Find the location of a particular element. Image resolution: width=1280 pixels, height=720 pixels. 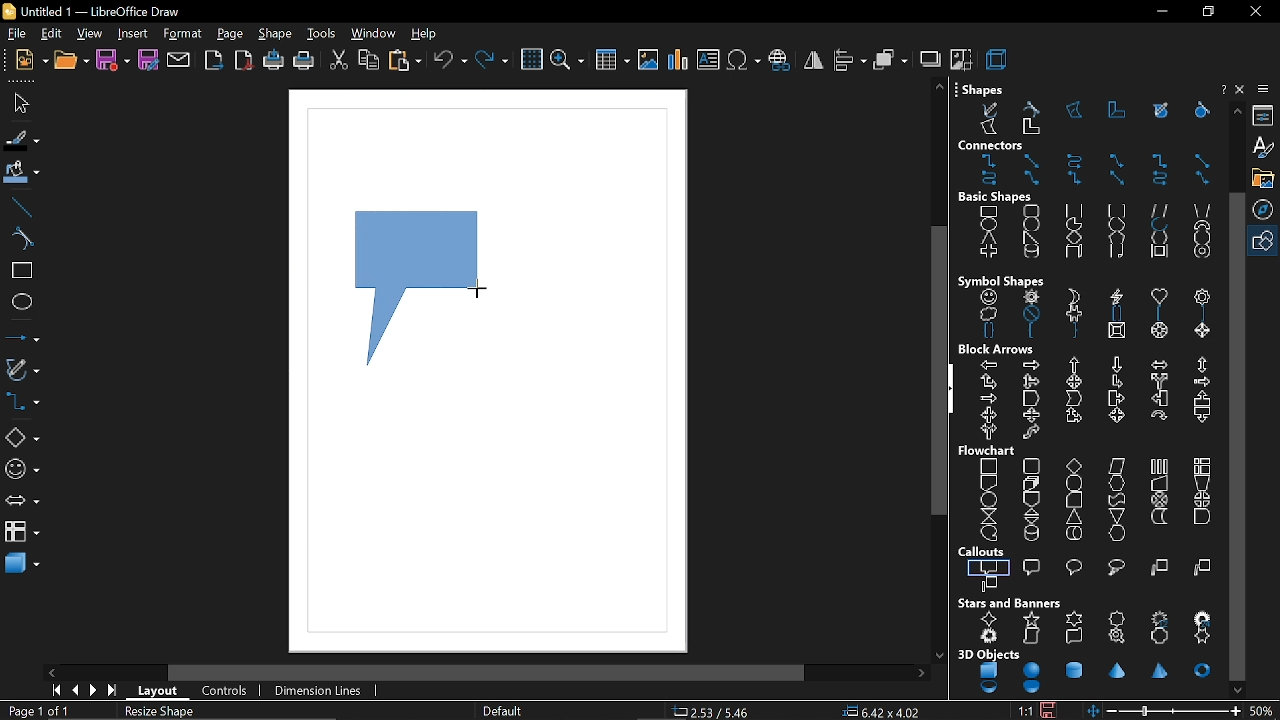

horizontal scroll bar is located at coordinates (487, 672).